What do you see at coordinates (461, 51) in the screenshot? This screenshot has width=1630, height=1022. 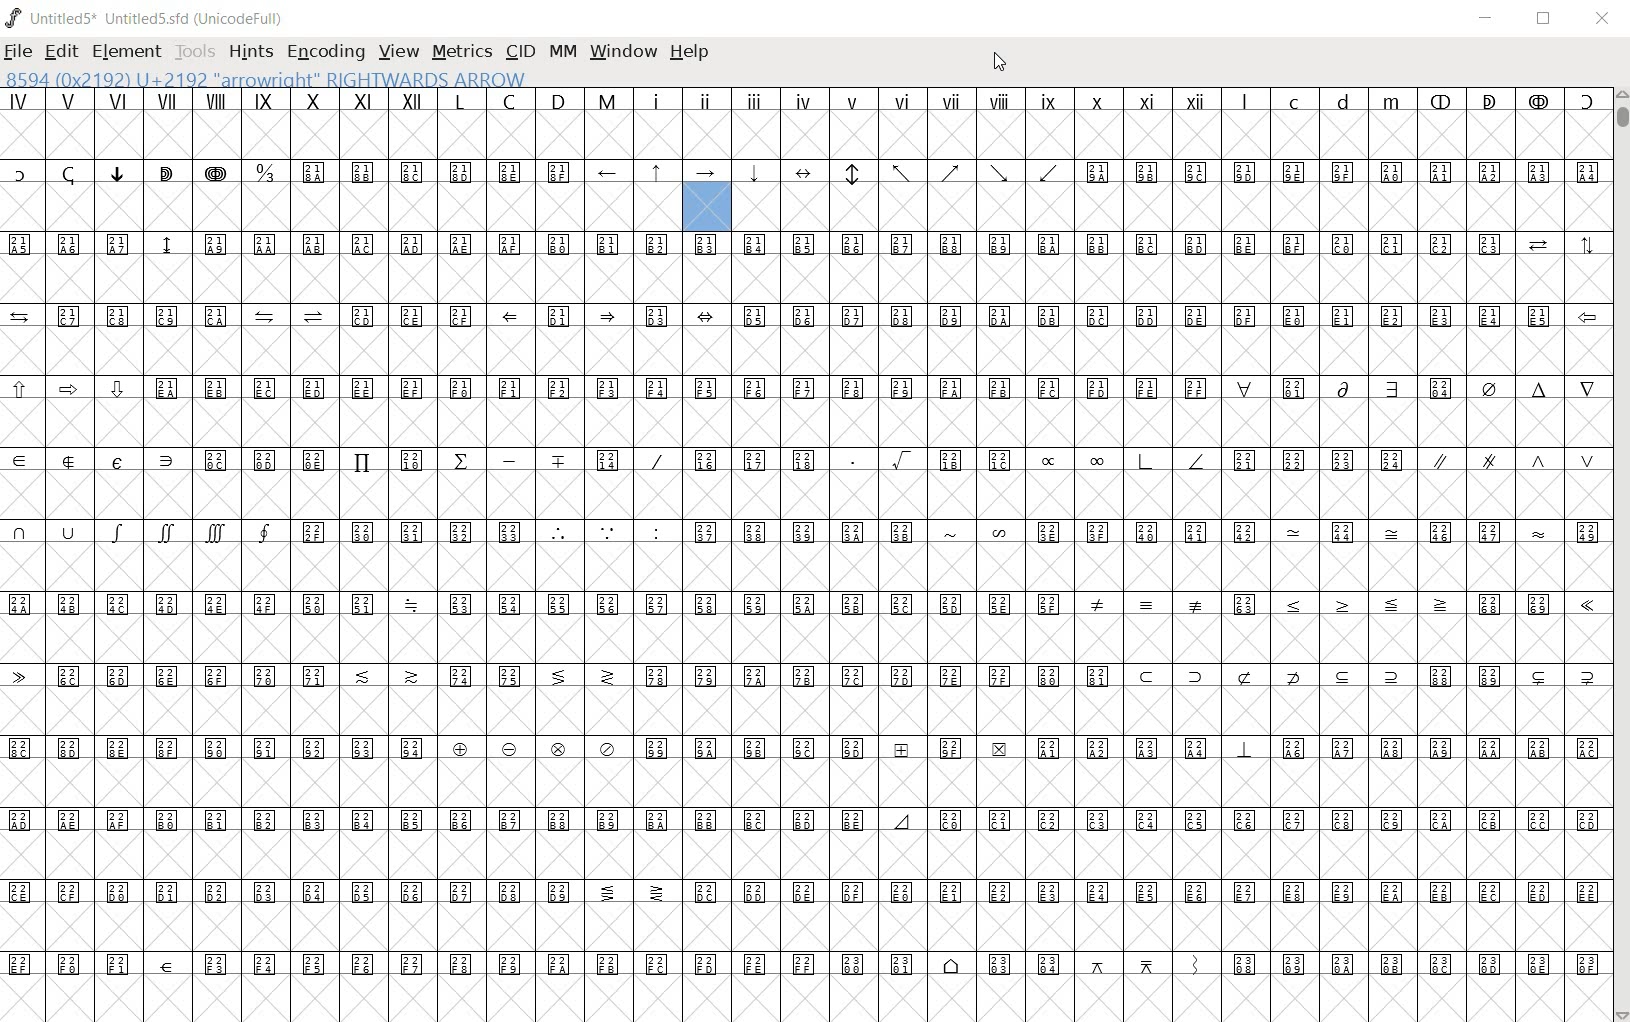 I see `METRICS` at bounding box center [461, 51].